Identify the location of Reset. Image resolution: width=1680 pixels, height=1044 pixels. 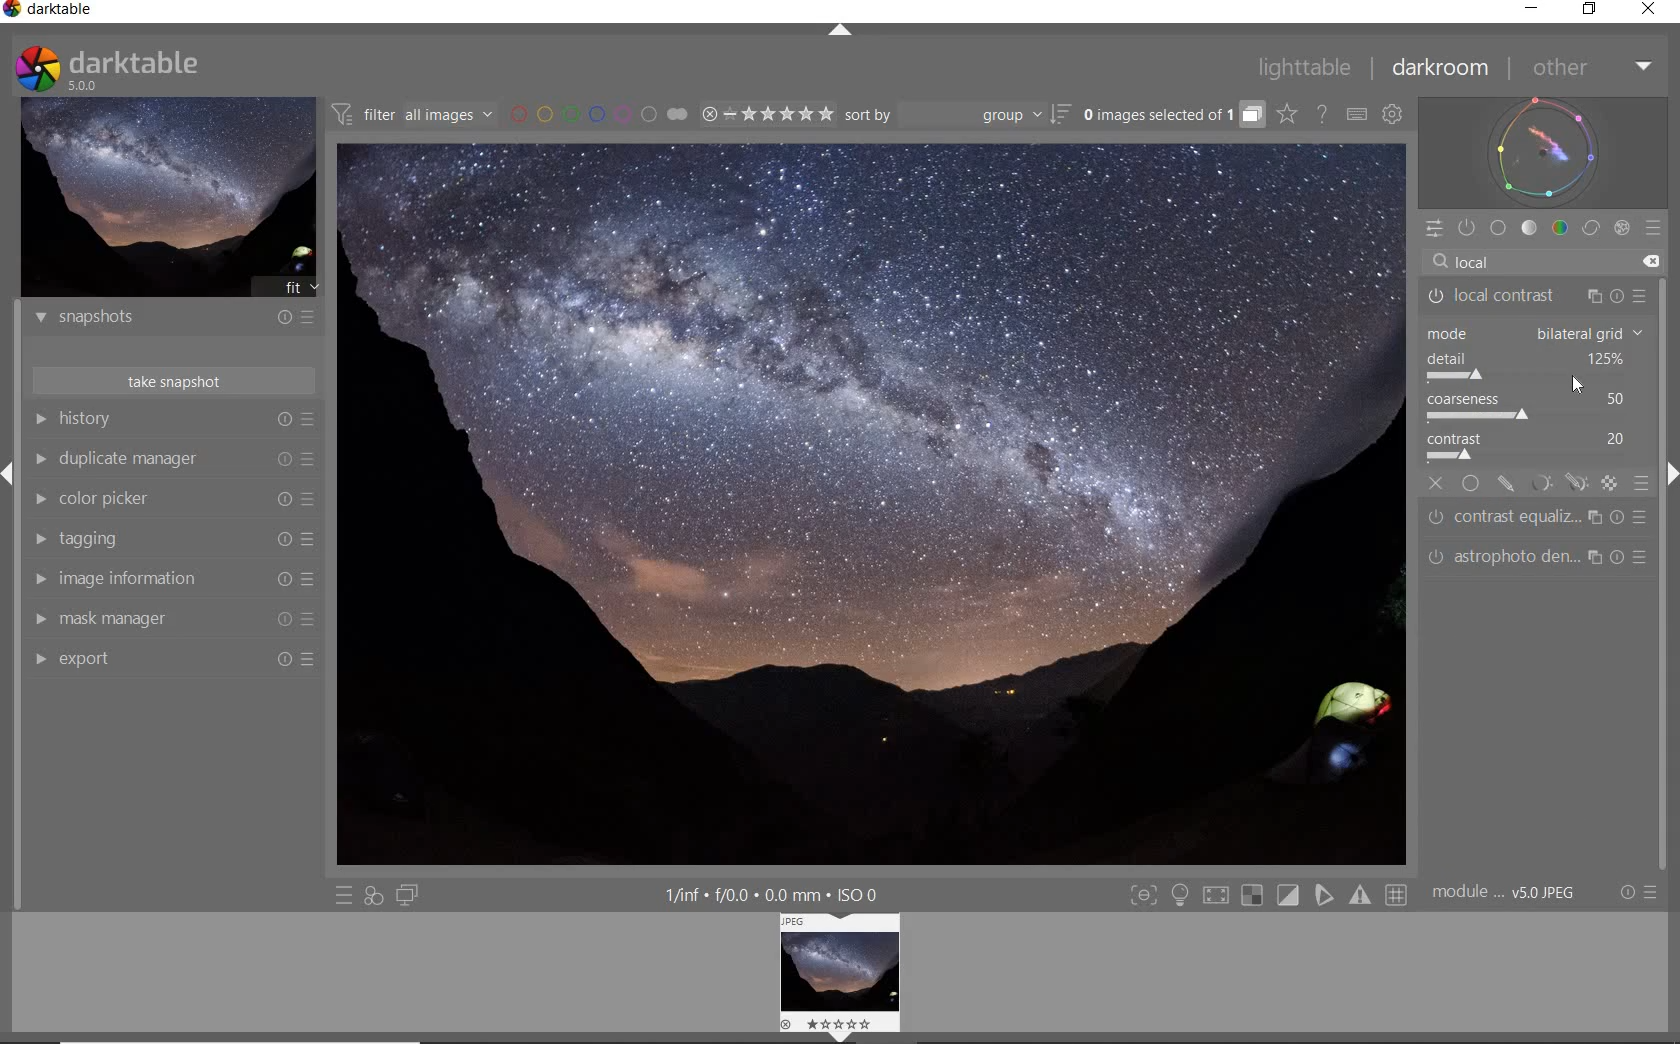
(281, 539).